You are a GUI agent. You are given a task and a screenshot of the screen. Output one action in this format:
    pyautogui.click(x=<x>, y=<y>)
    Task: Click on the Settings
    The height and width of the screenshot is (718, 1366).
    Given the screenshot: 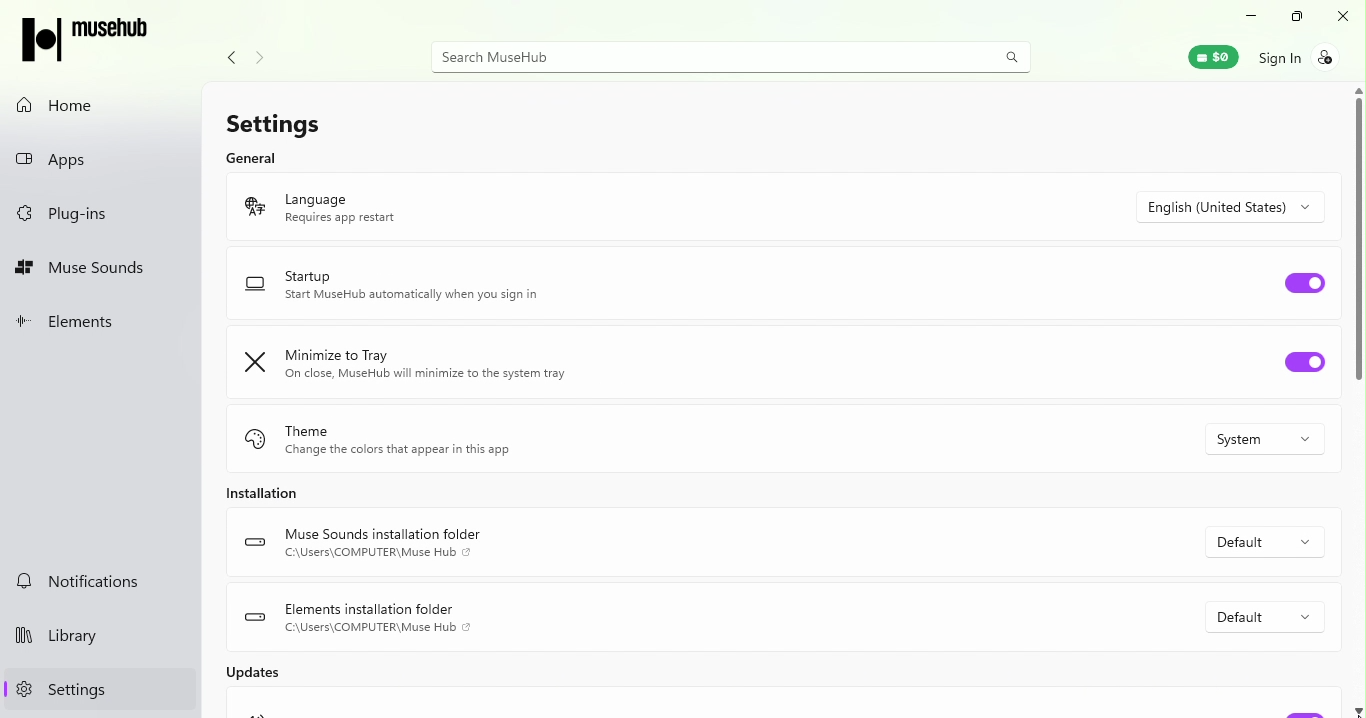 What is the action you would take?
    pyautogui.click(x=57, y=690)
    